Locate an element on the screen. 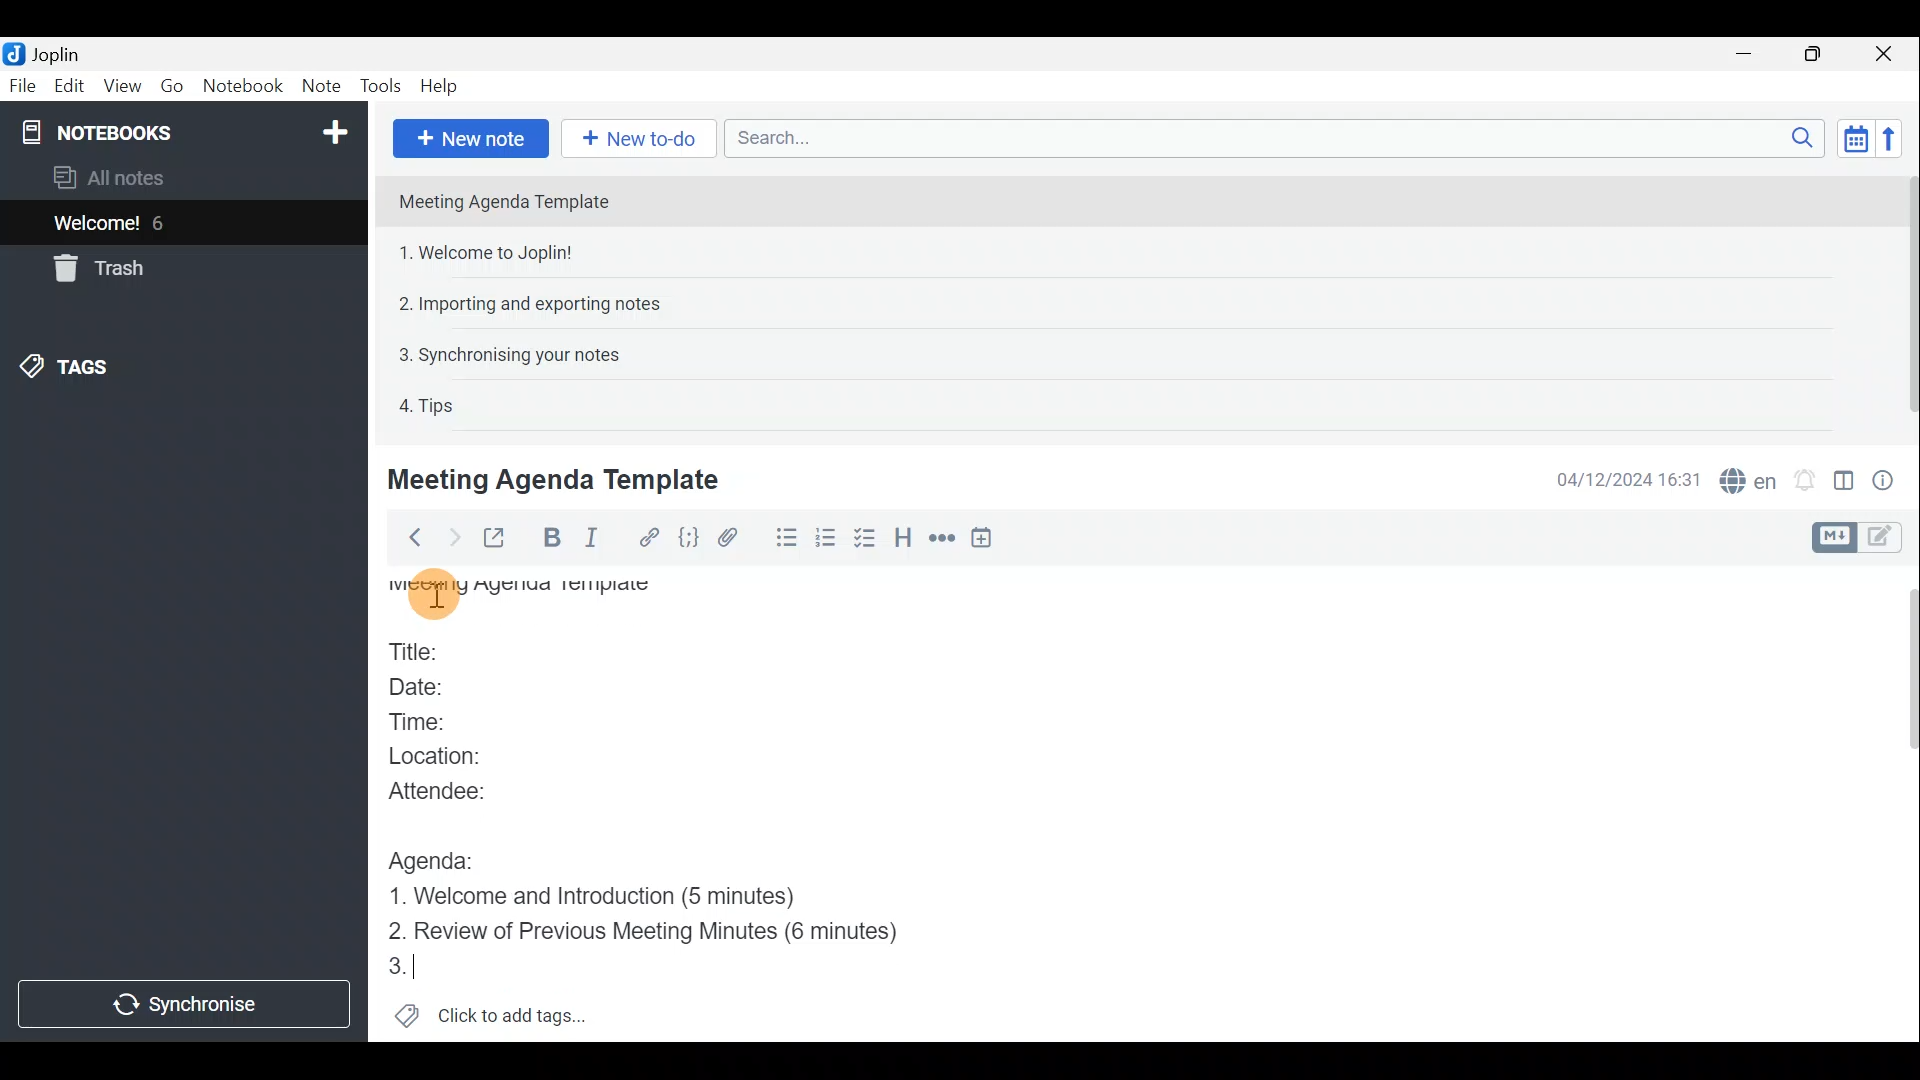  Reverse sort order is located at coordinates (1891, 139).